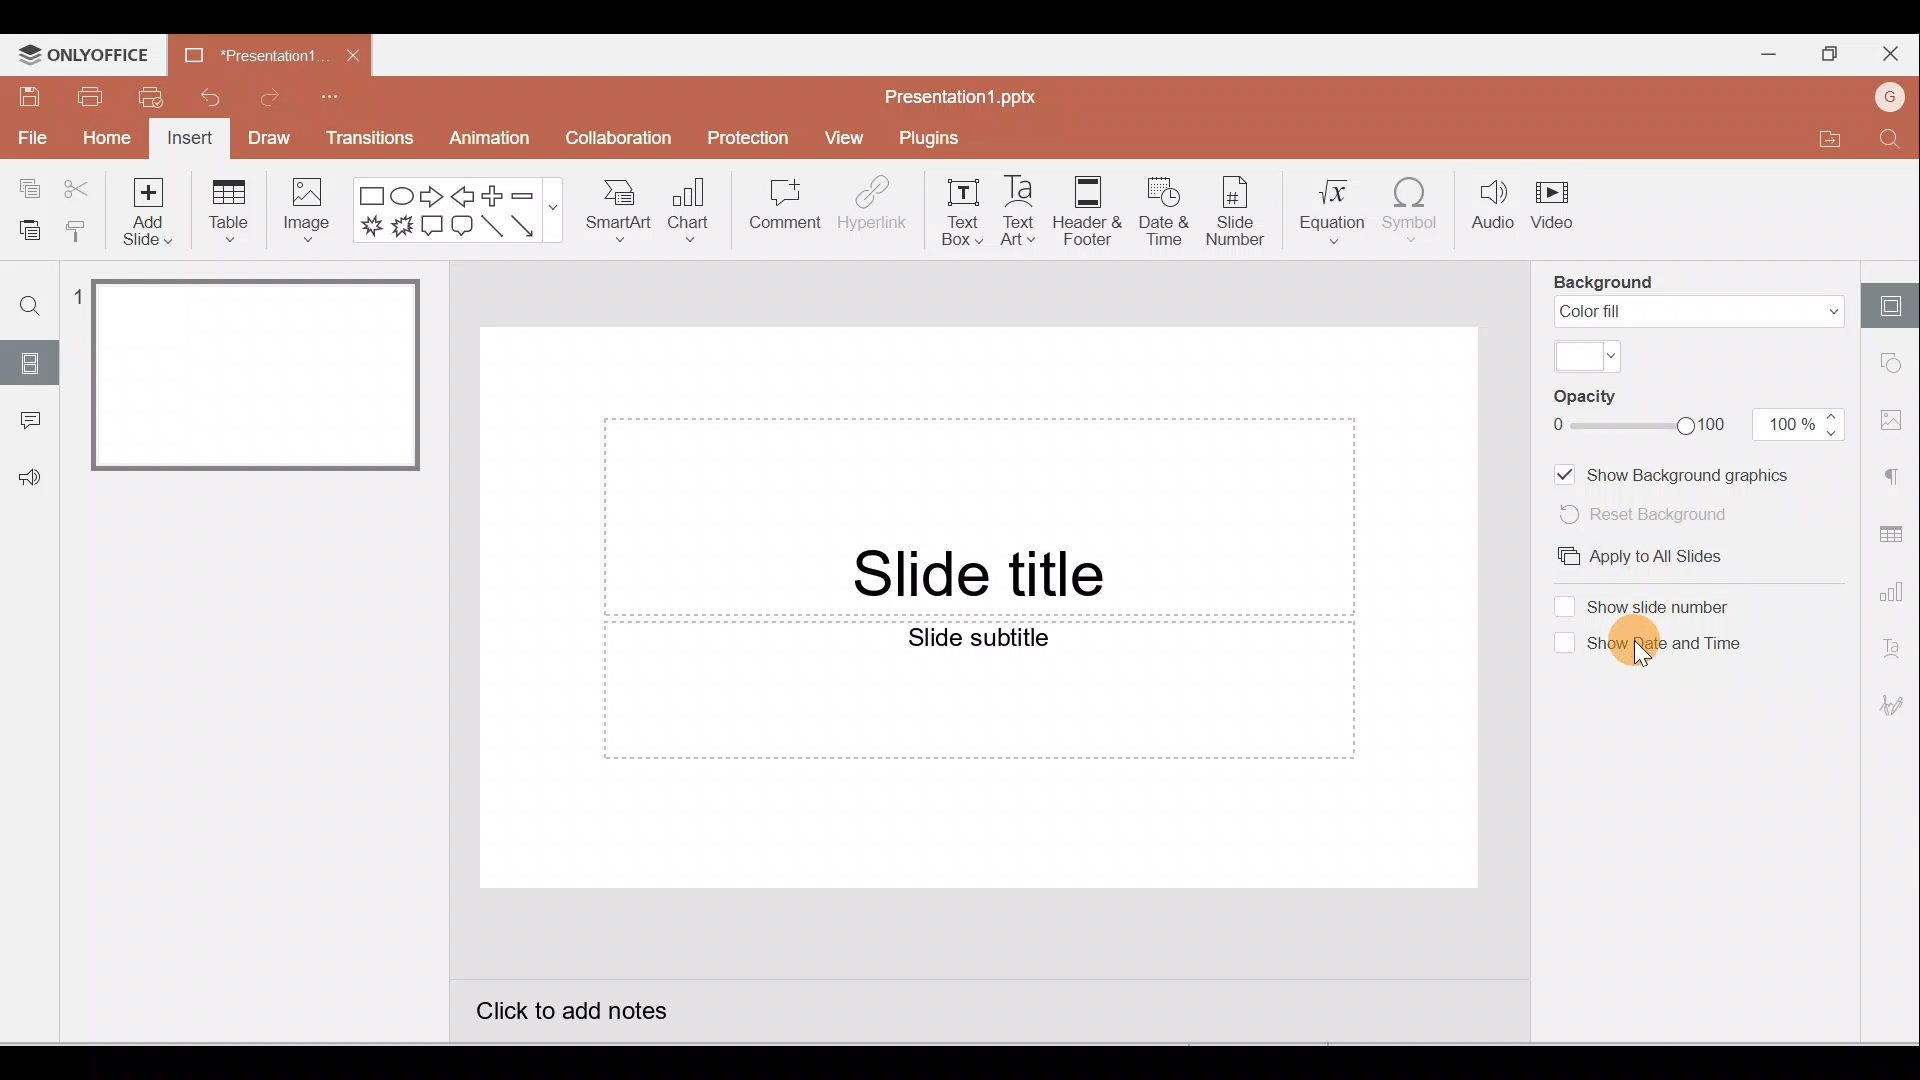 Image resolution: width=1920 pixels, height=1080 pixels. I want to click on Table, so click(229, 212).